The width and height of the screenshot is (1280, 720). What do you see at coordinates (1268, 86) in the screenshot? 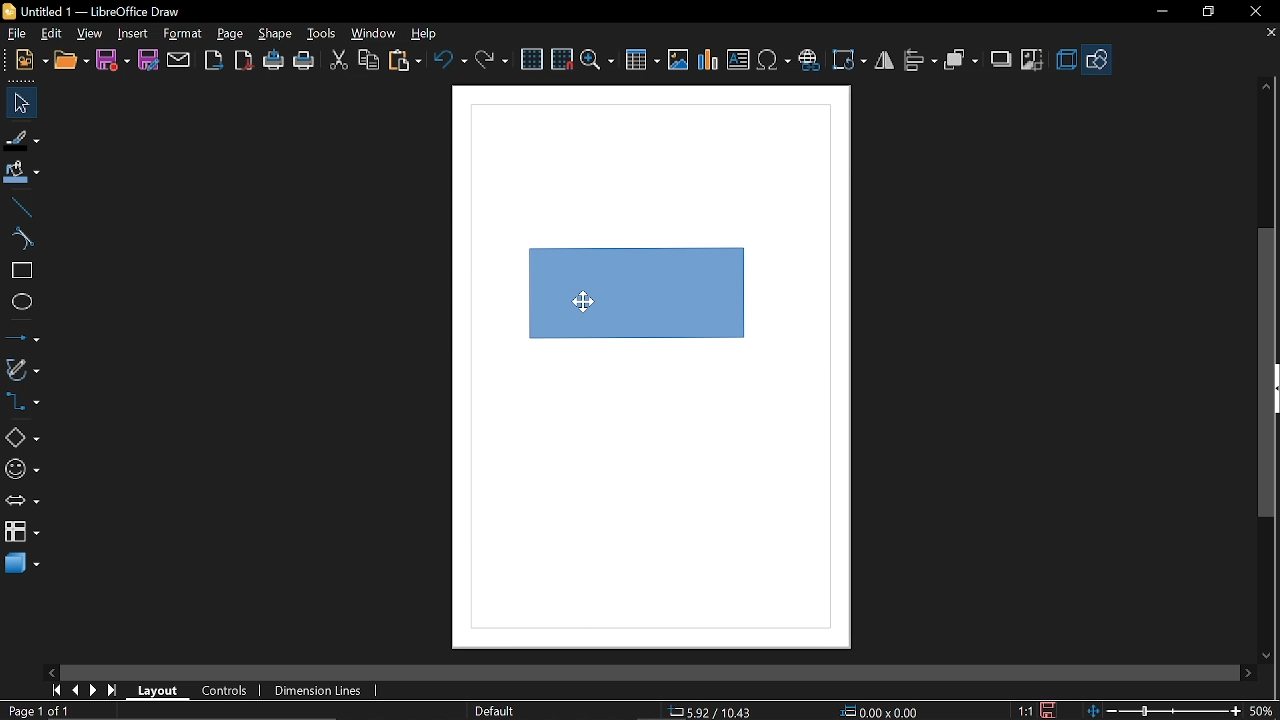
I see `Move up` at bounding box center [1268, 86].